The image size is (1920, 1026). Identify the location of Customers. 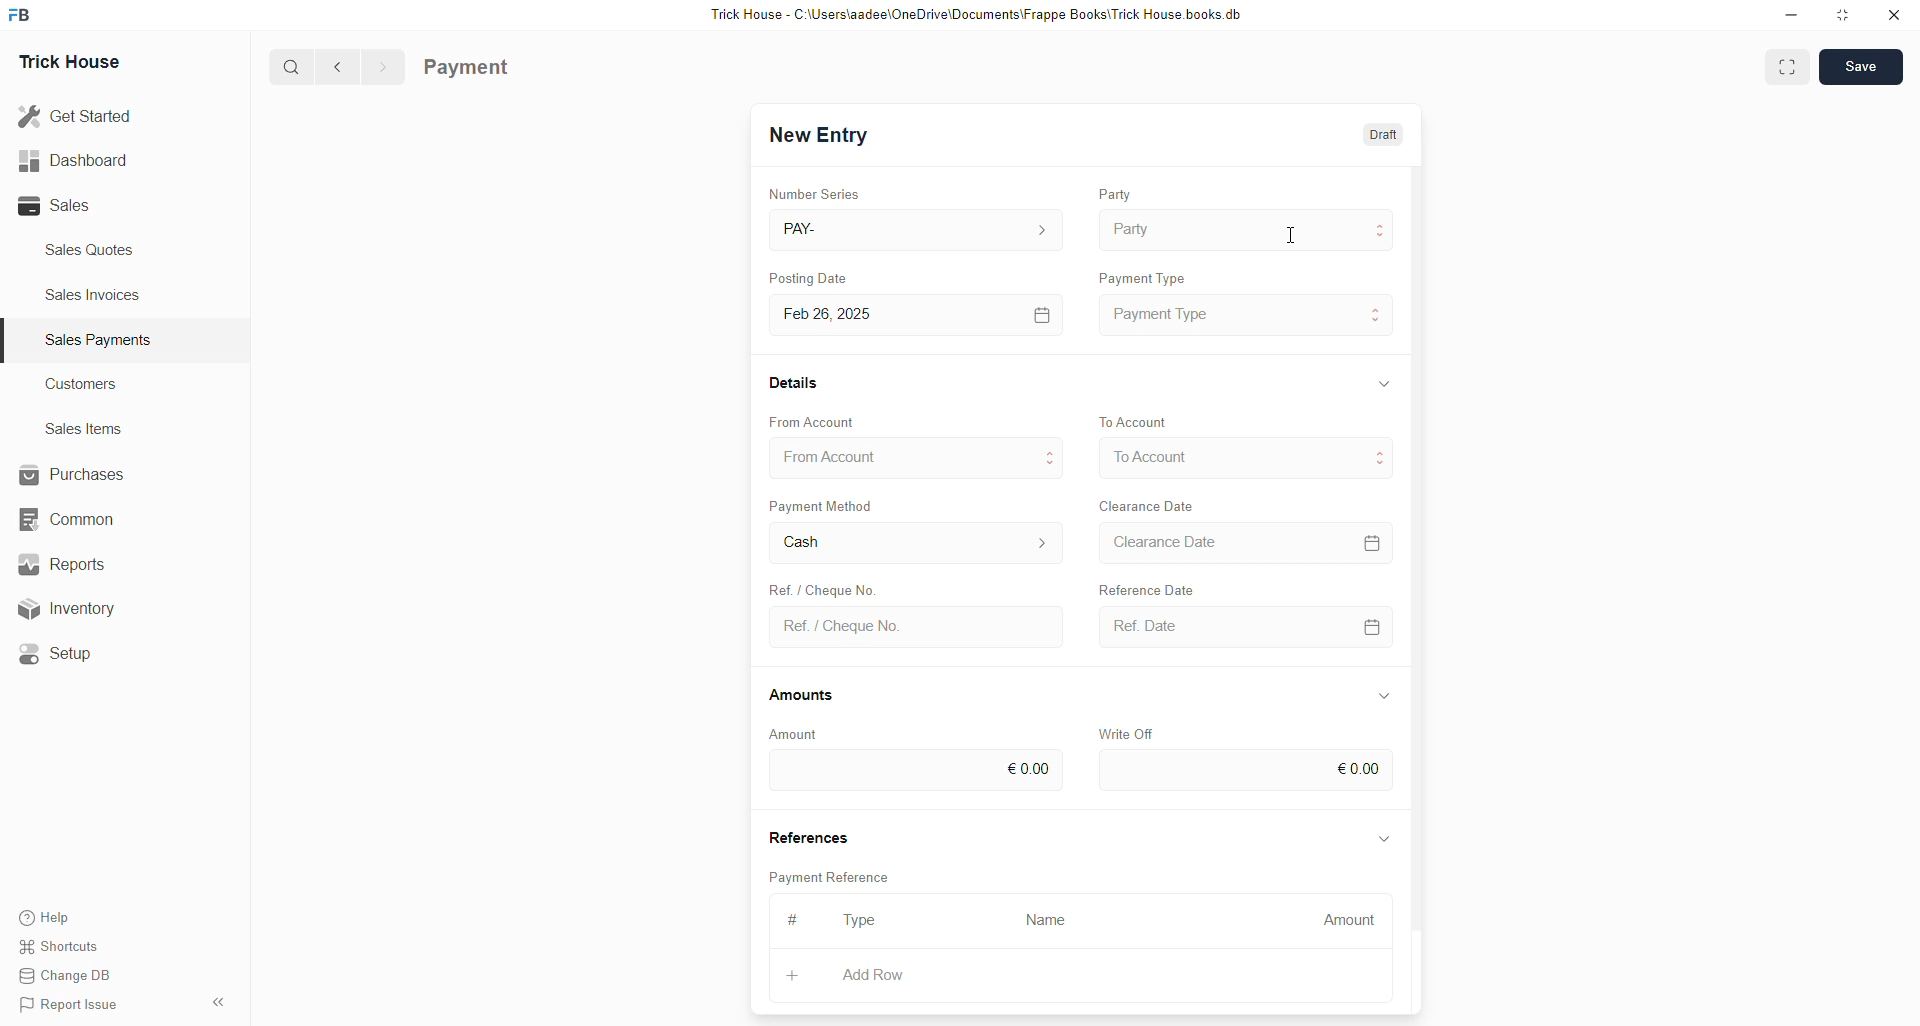
(87, 383).